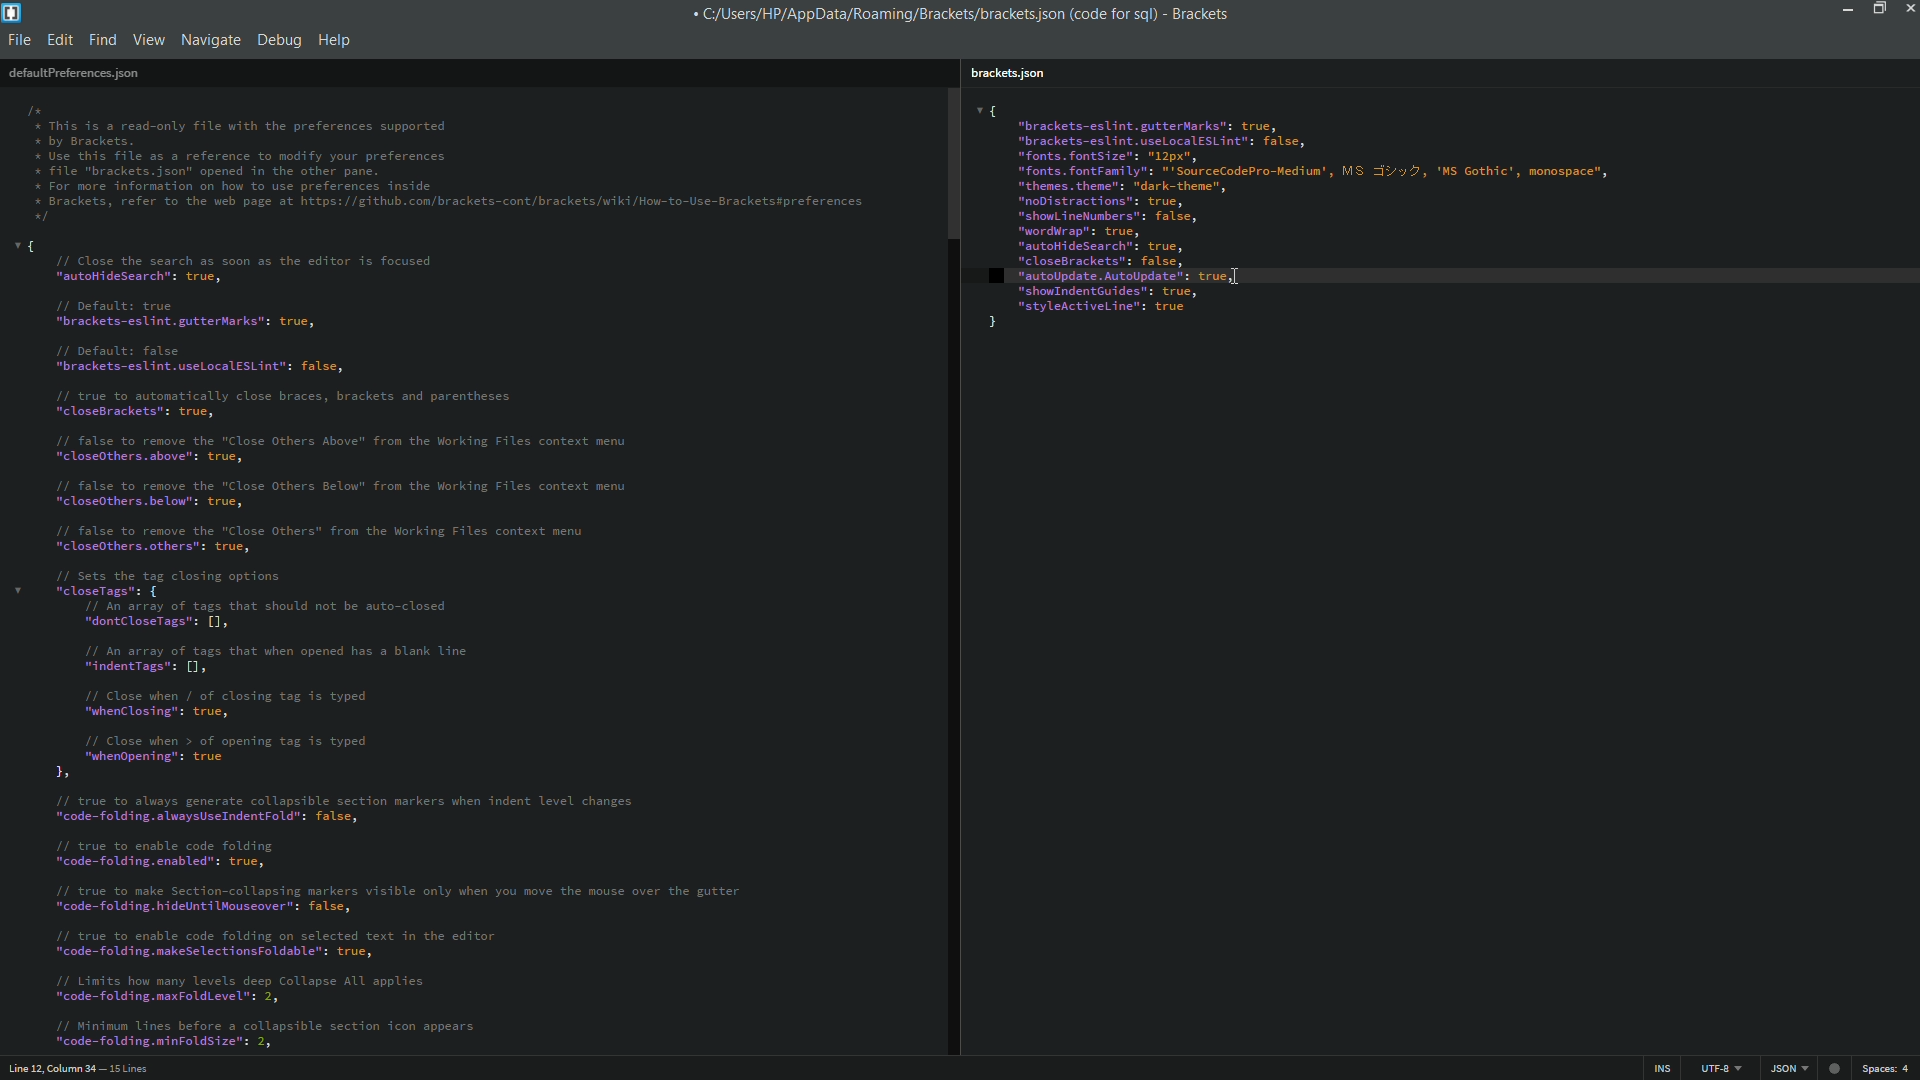 This screenshot has height=1080, width=1920. What do you see at coordinates (336, 37) in the screenshot?
I see `help menu` at bounding box center [336, 37].